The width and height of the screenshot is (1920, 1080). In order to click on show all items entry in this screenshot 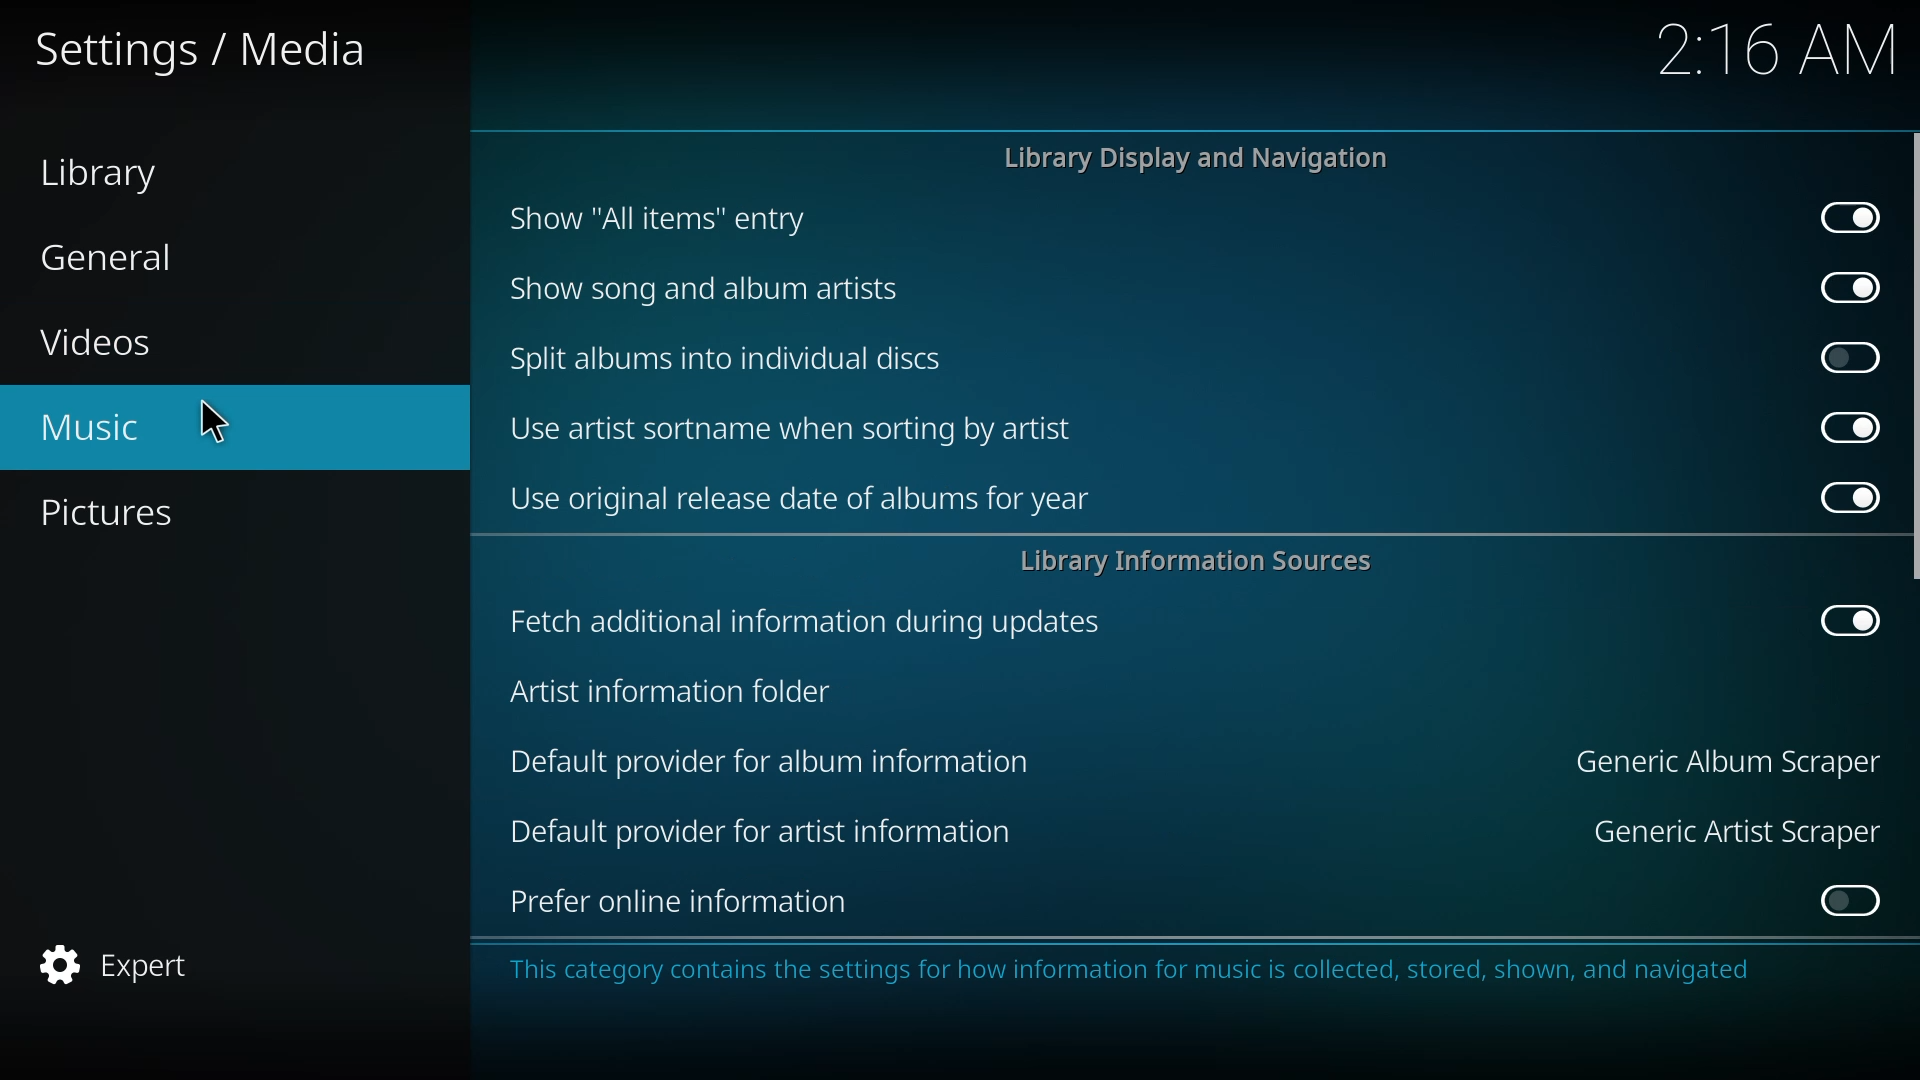, I will do `click(662, 218)`.